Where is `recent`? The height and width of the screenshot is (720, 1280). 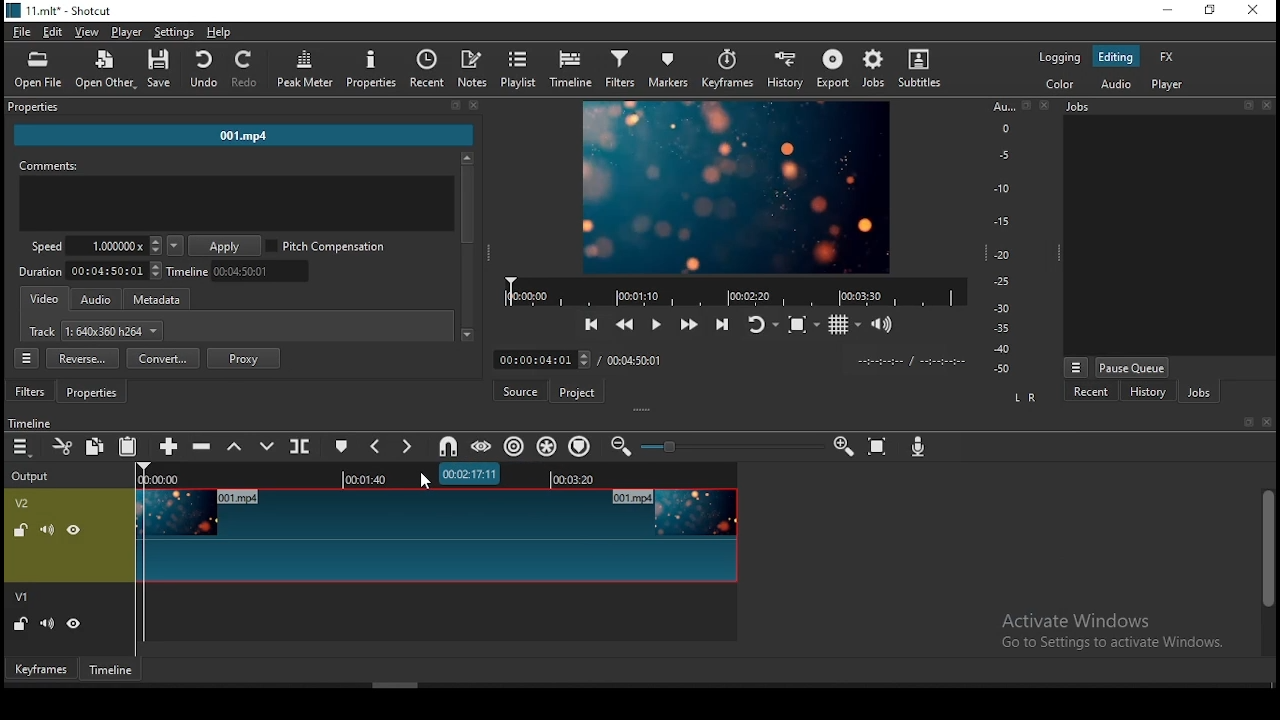
recent is located at coordinates (428, 69).